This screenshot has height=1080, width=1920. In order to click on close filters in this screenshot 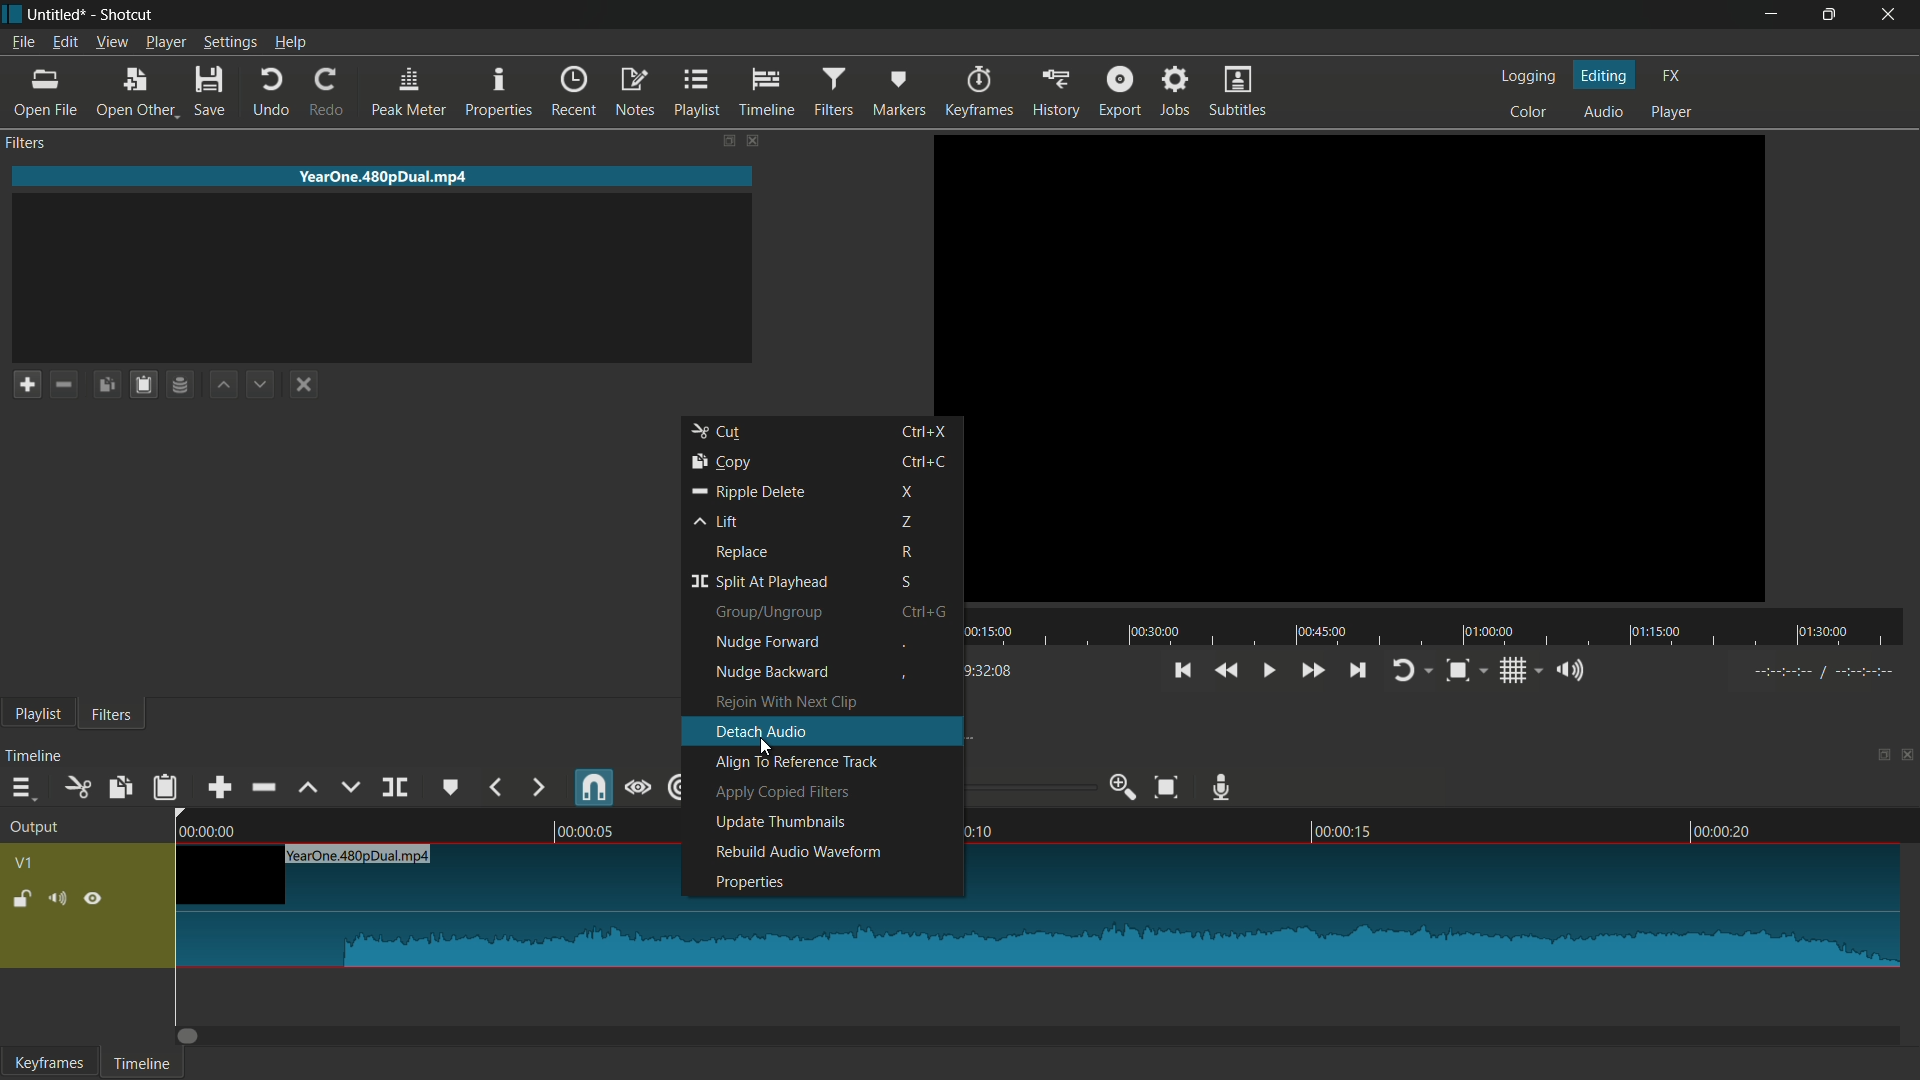, I will do `click(755, 140)`.